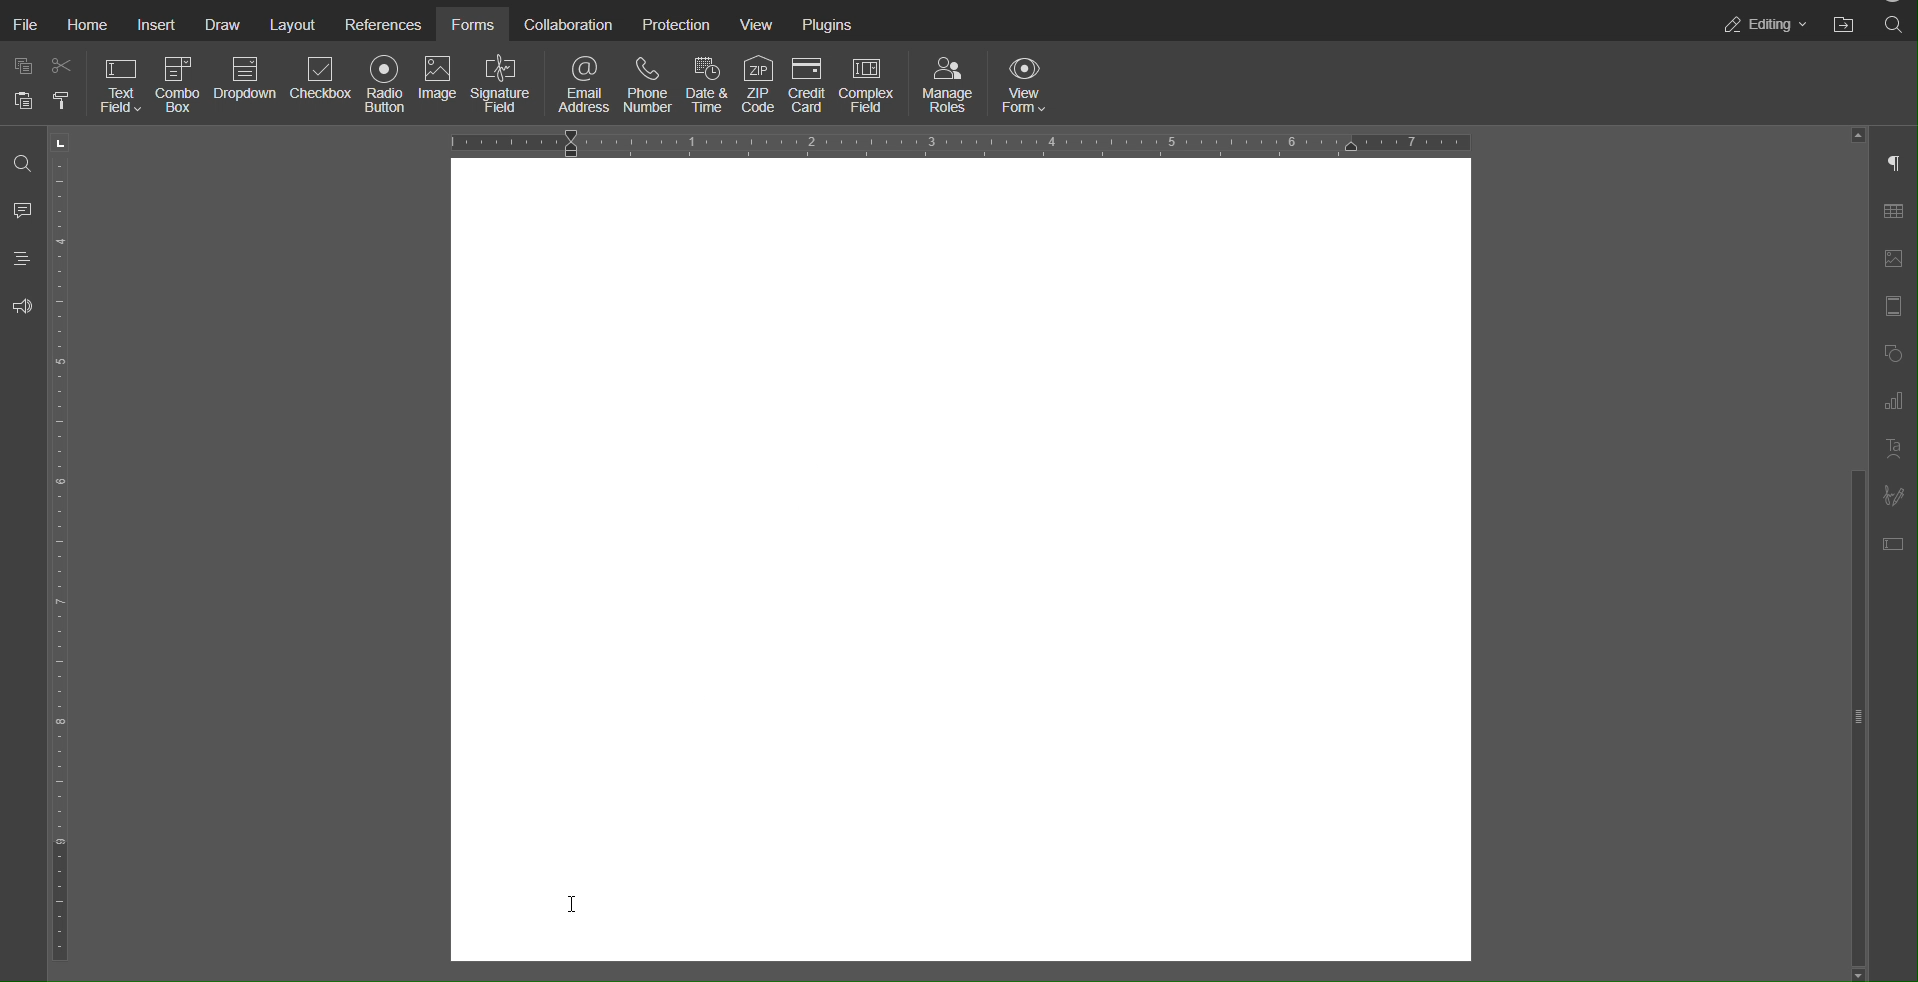 The width and height of the screenshot is (1918, 982). What do you see at coordinates (293, 23) in the screenshot?
I see `Layout` at bounding box center [293, 23].